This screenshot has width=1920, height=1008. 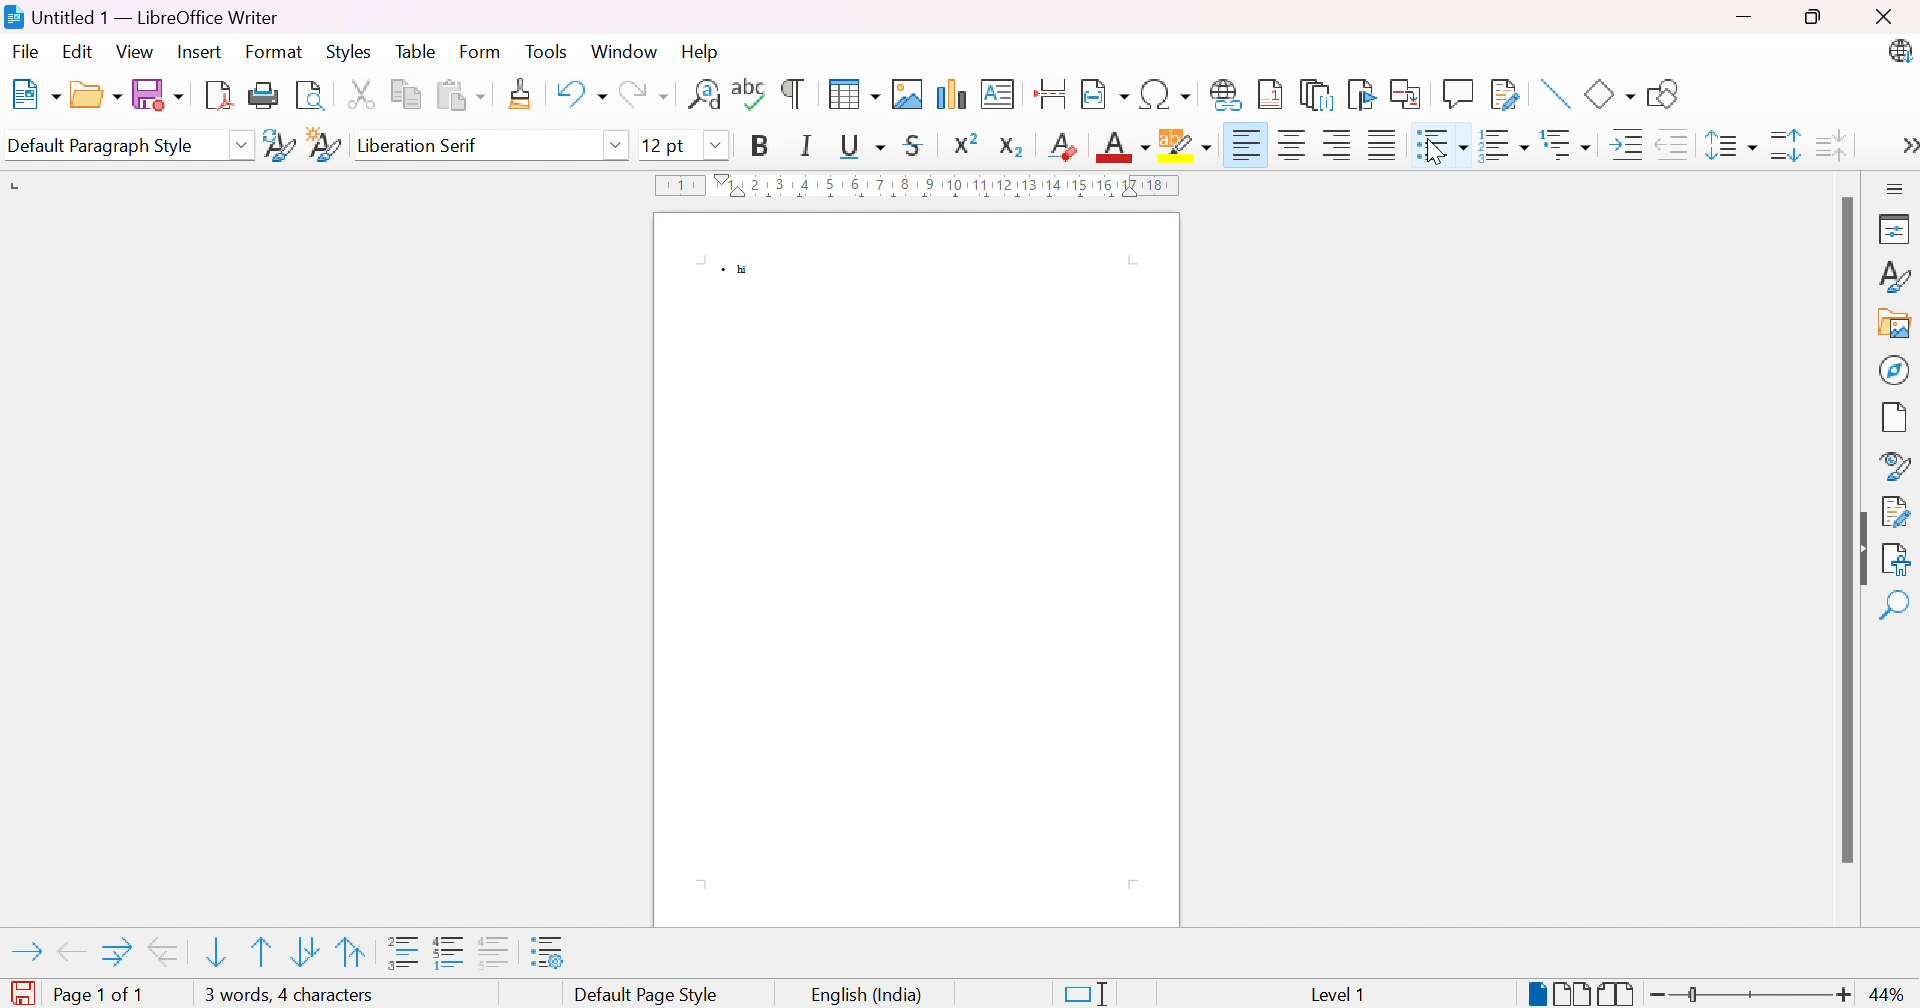 I want to click on Help, so click(x=706, y=53).